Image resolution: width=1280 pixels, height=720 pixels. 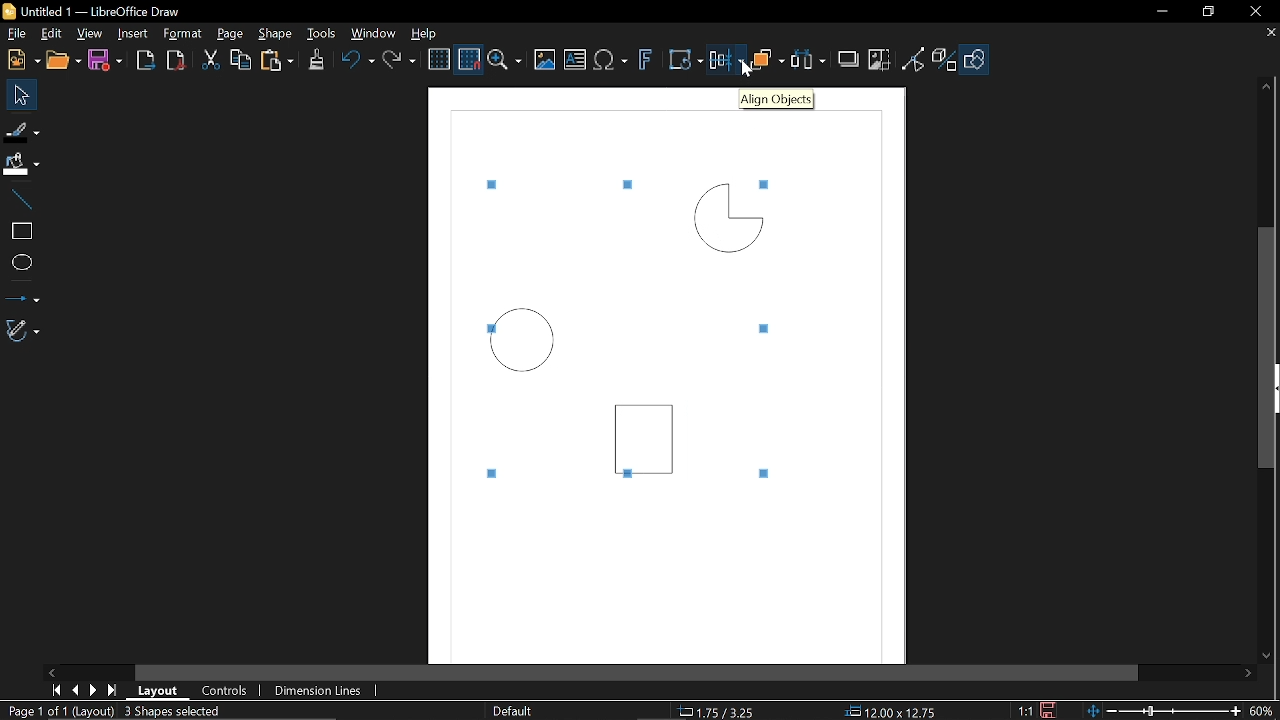 What do you see at coordinates (682, 61) in the screenshot?
I see `Transform` at bounding box center [682, 61].